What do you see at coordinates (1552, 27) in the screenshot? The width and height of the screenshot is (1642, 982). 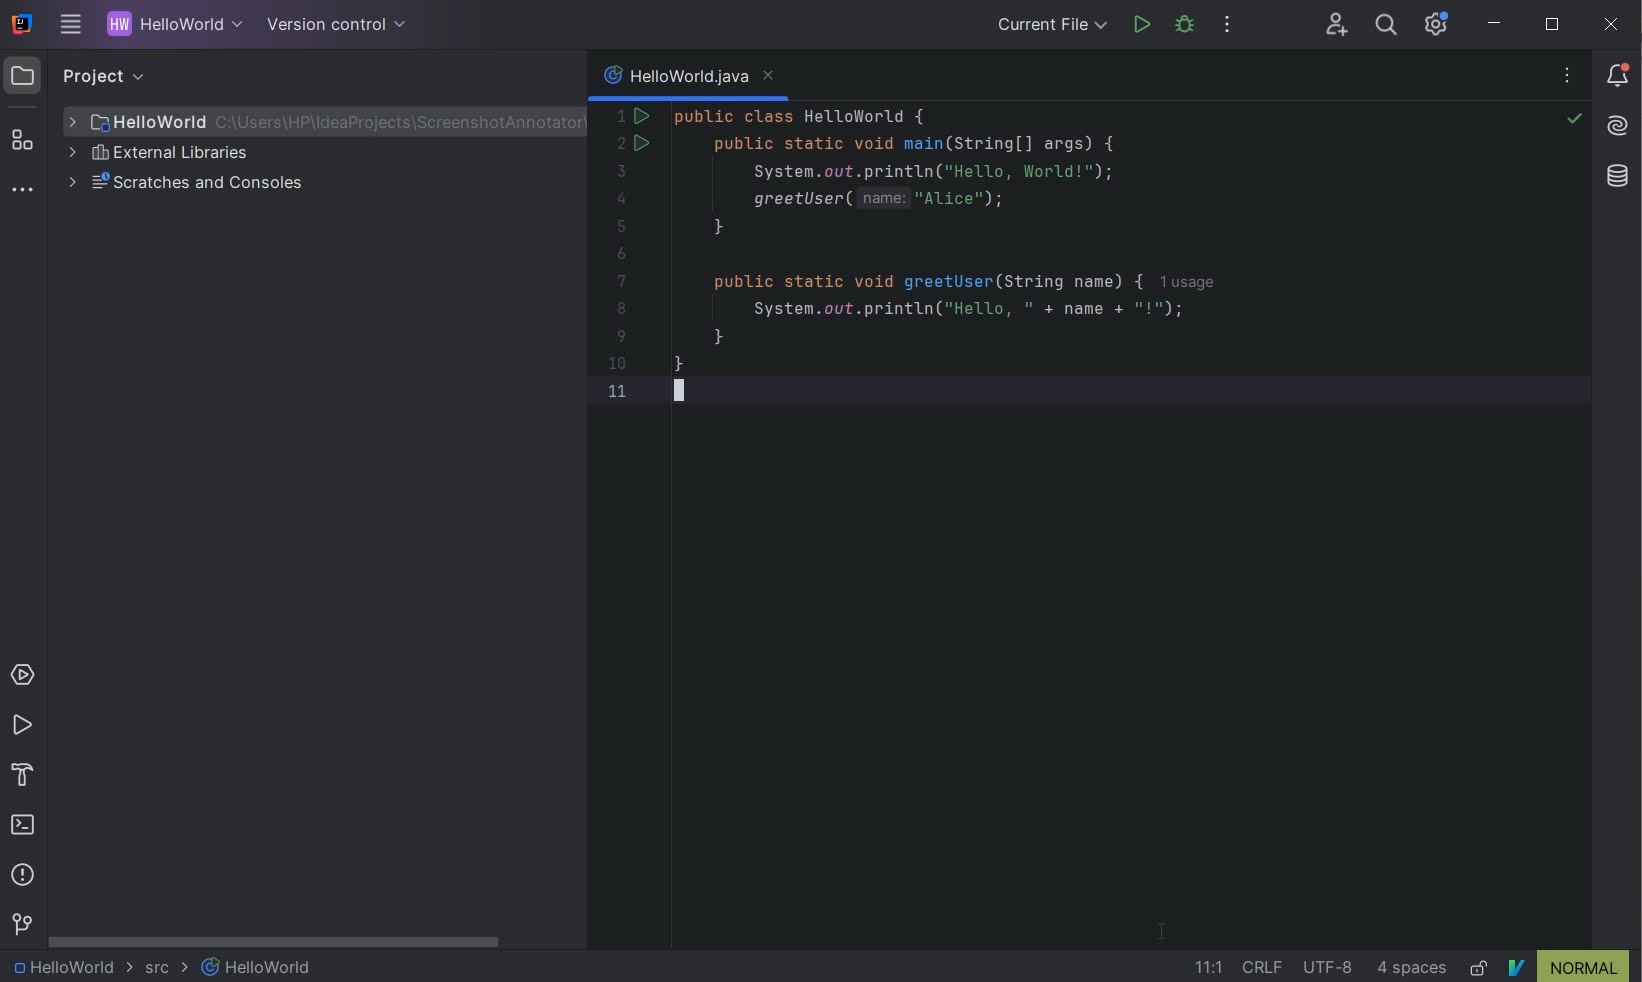 I see `RESTORE DOWN` at bounding box center [1552, 27].